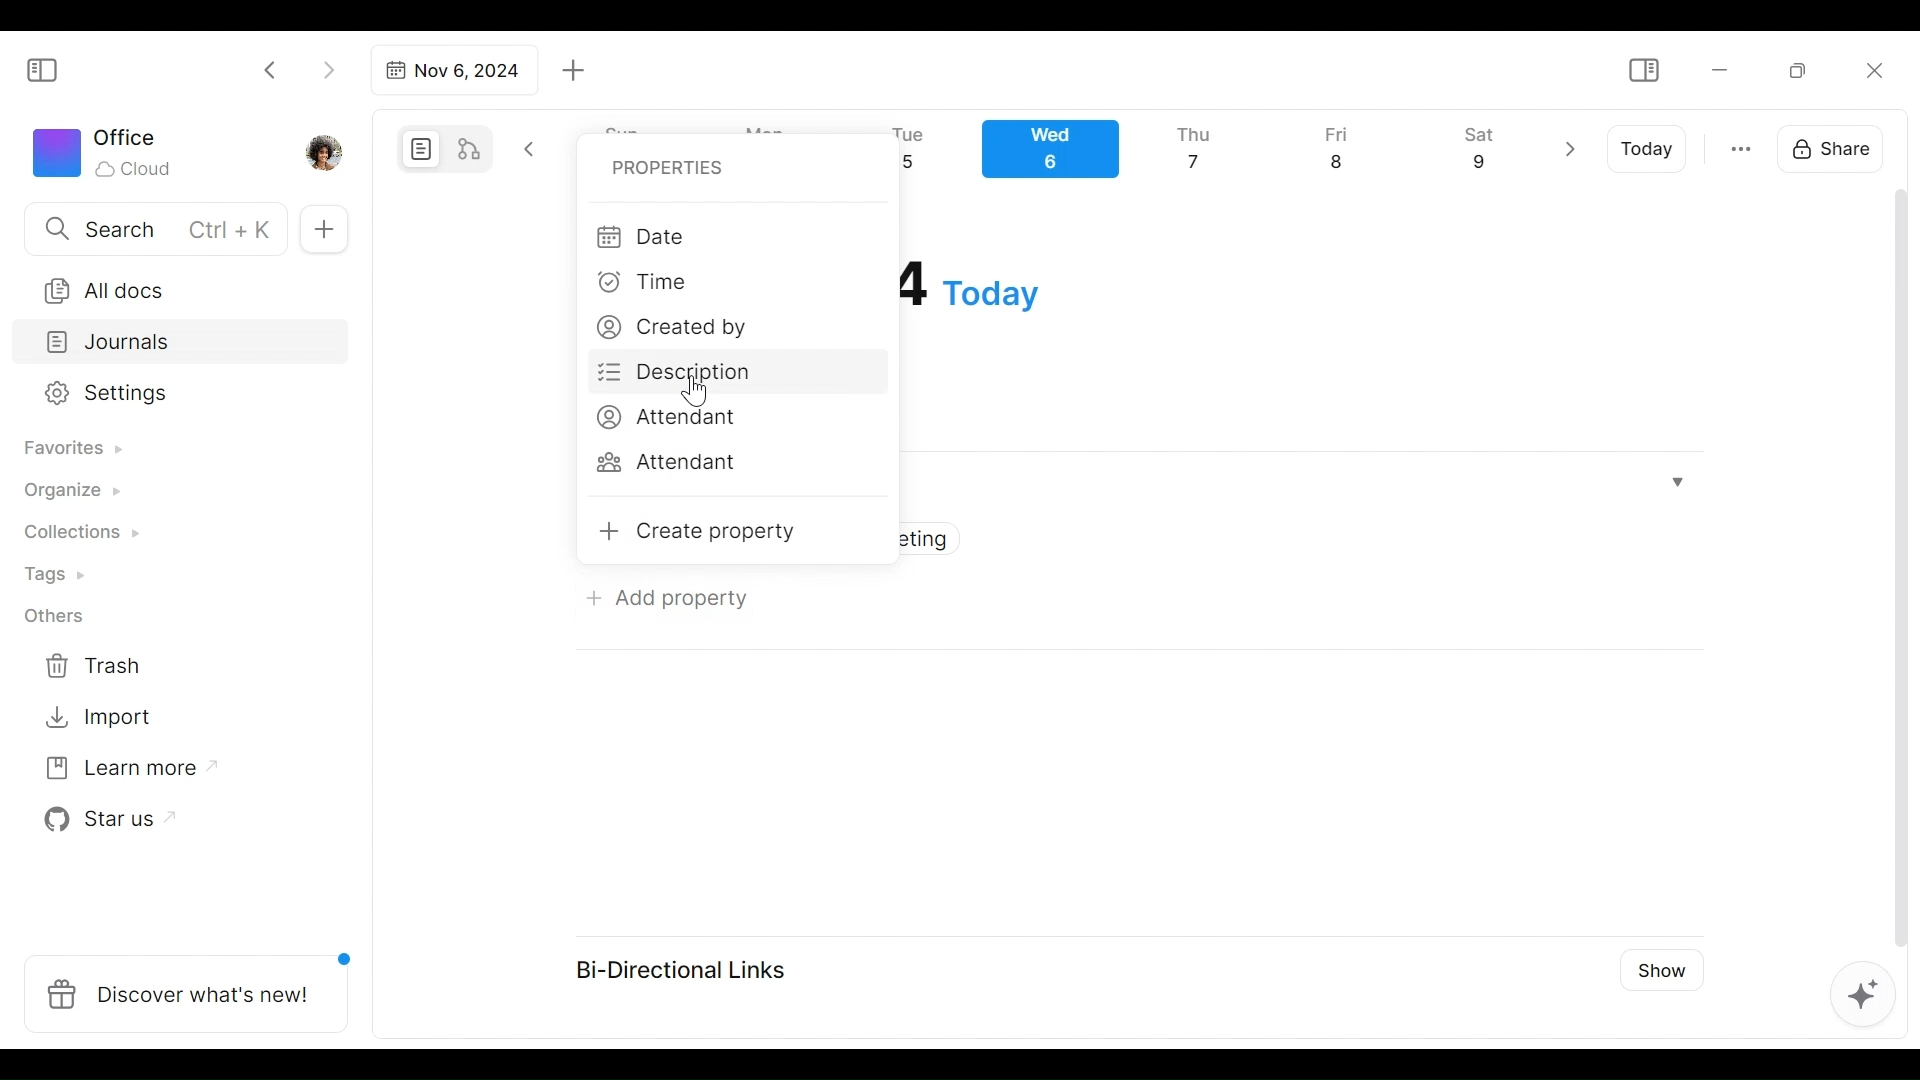 This screenshot has height=1080, width=1920. What do you see at coordinates (1655, 968) in the screenshot?
I see `Show` at bounding box center [1655, 968].